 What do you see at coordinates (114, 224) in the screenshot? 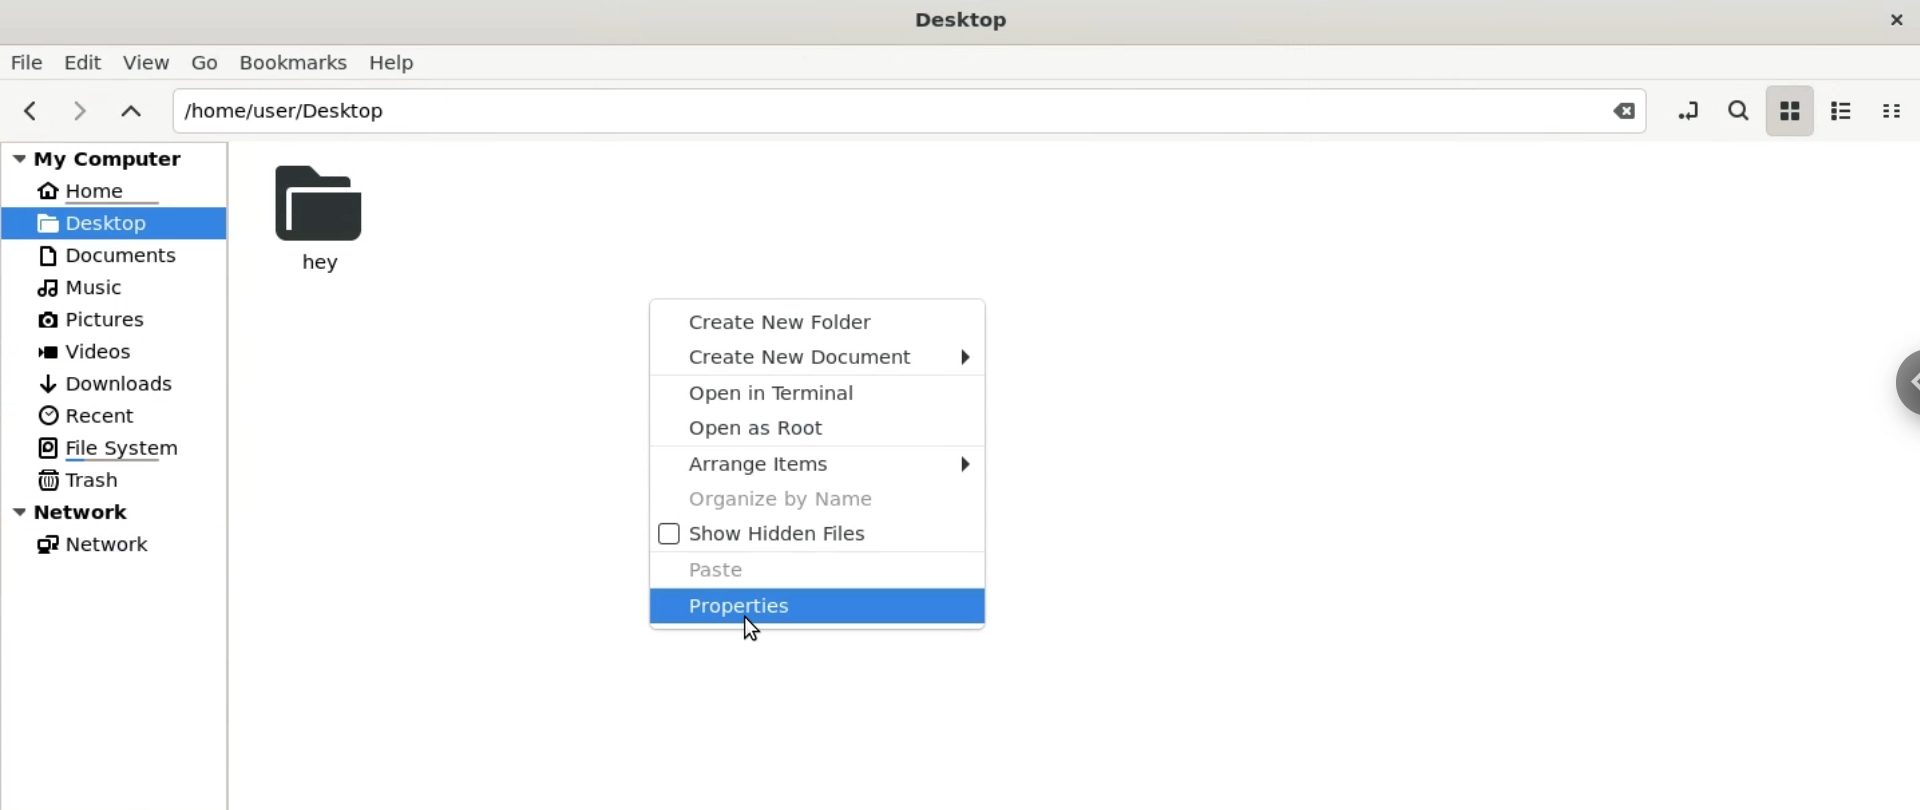
I see `desktop` at bounding box center [114, 224].